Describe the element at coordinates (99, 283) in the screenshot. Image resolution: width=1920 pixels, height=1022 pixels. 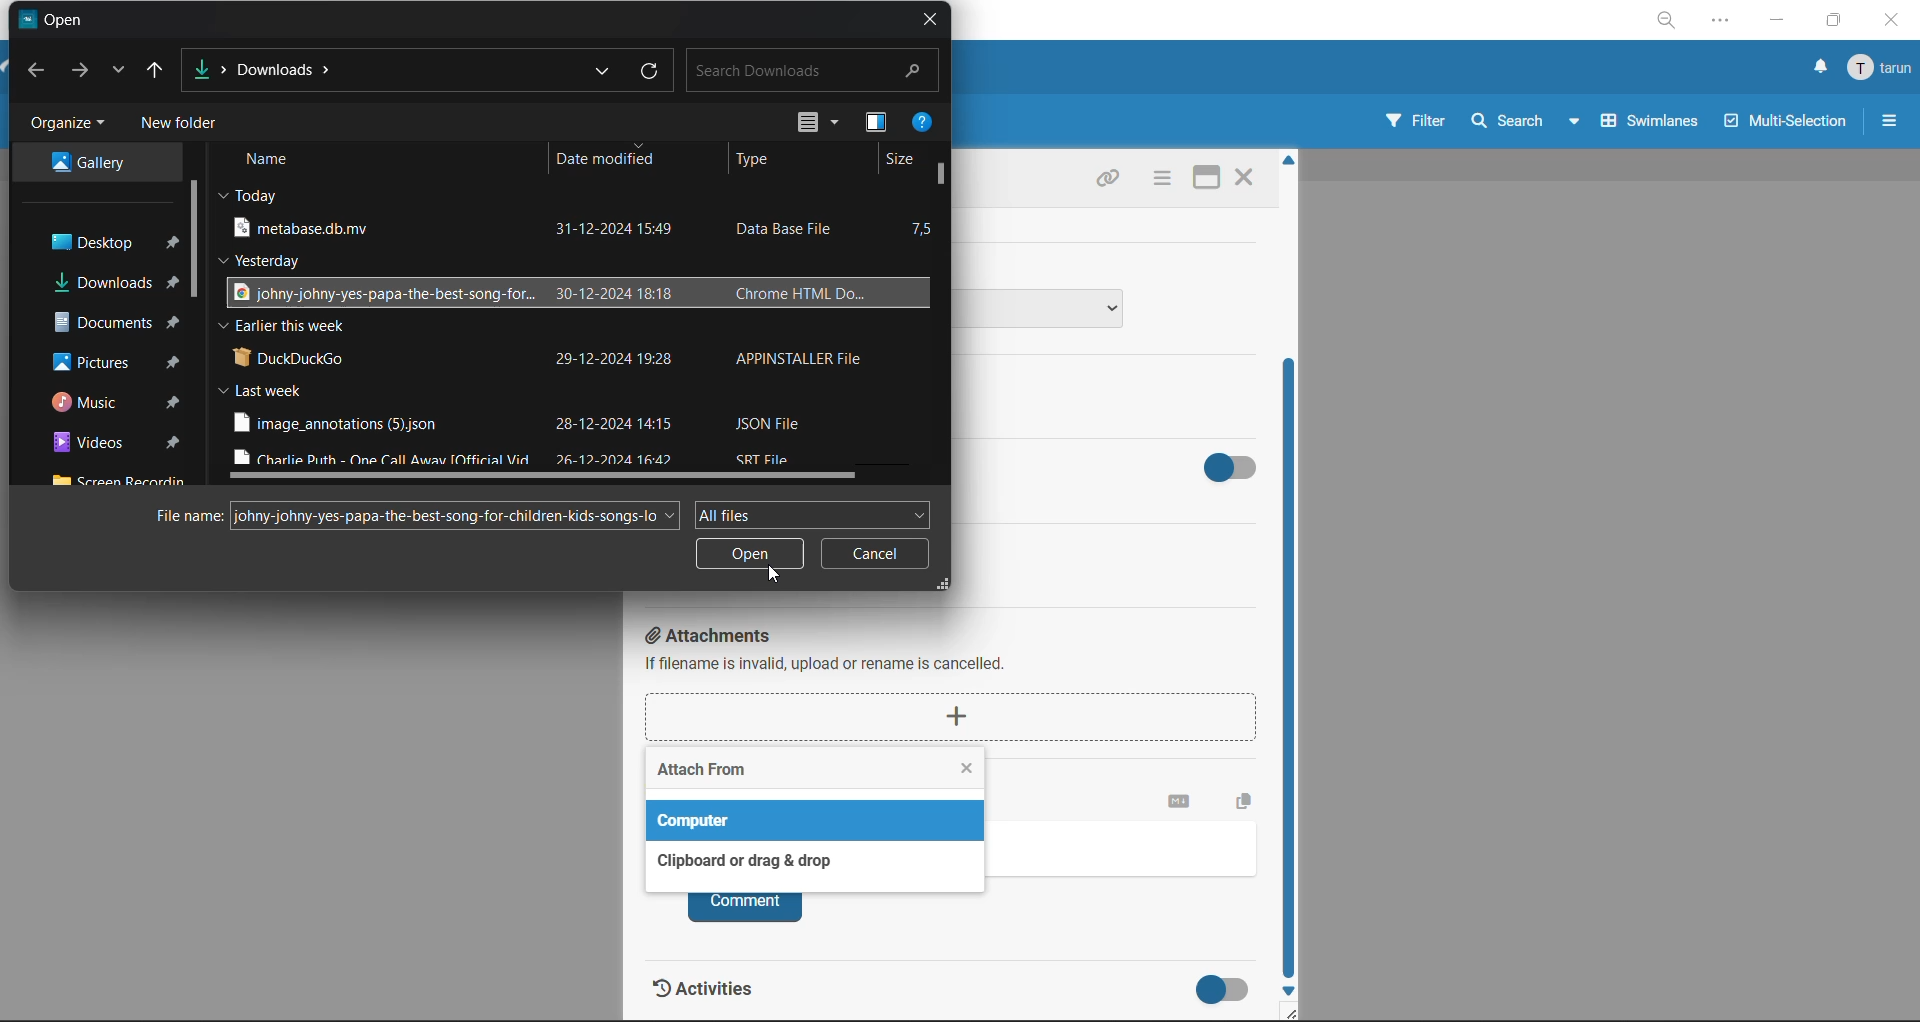
I see `downloads` at that location.